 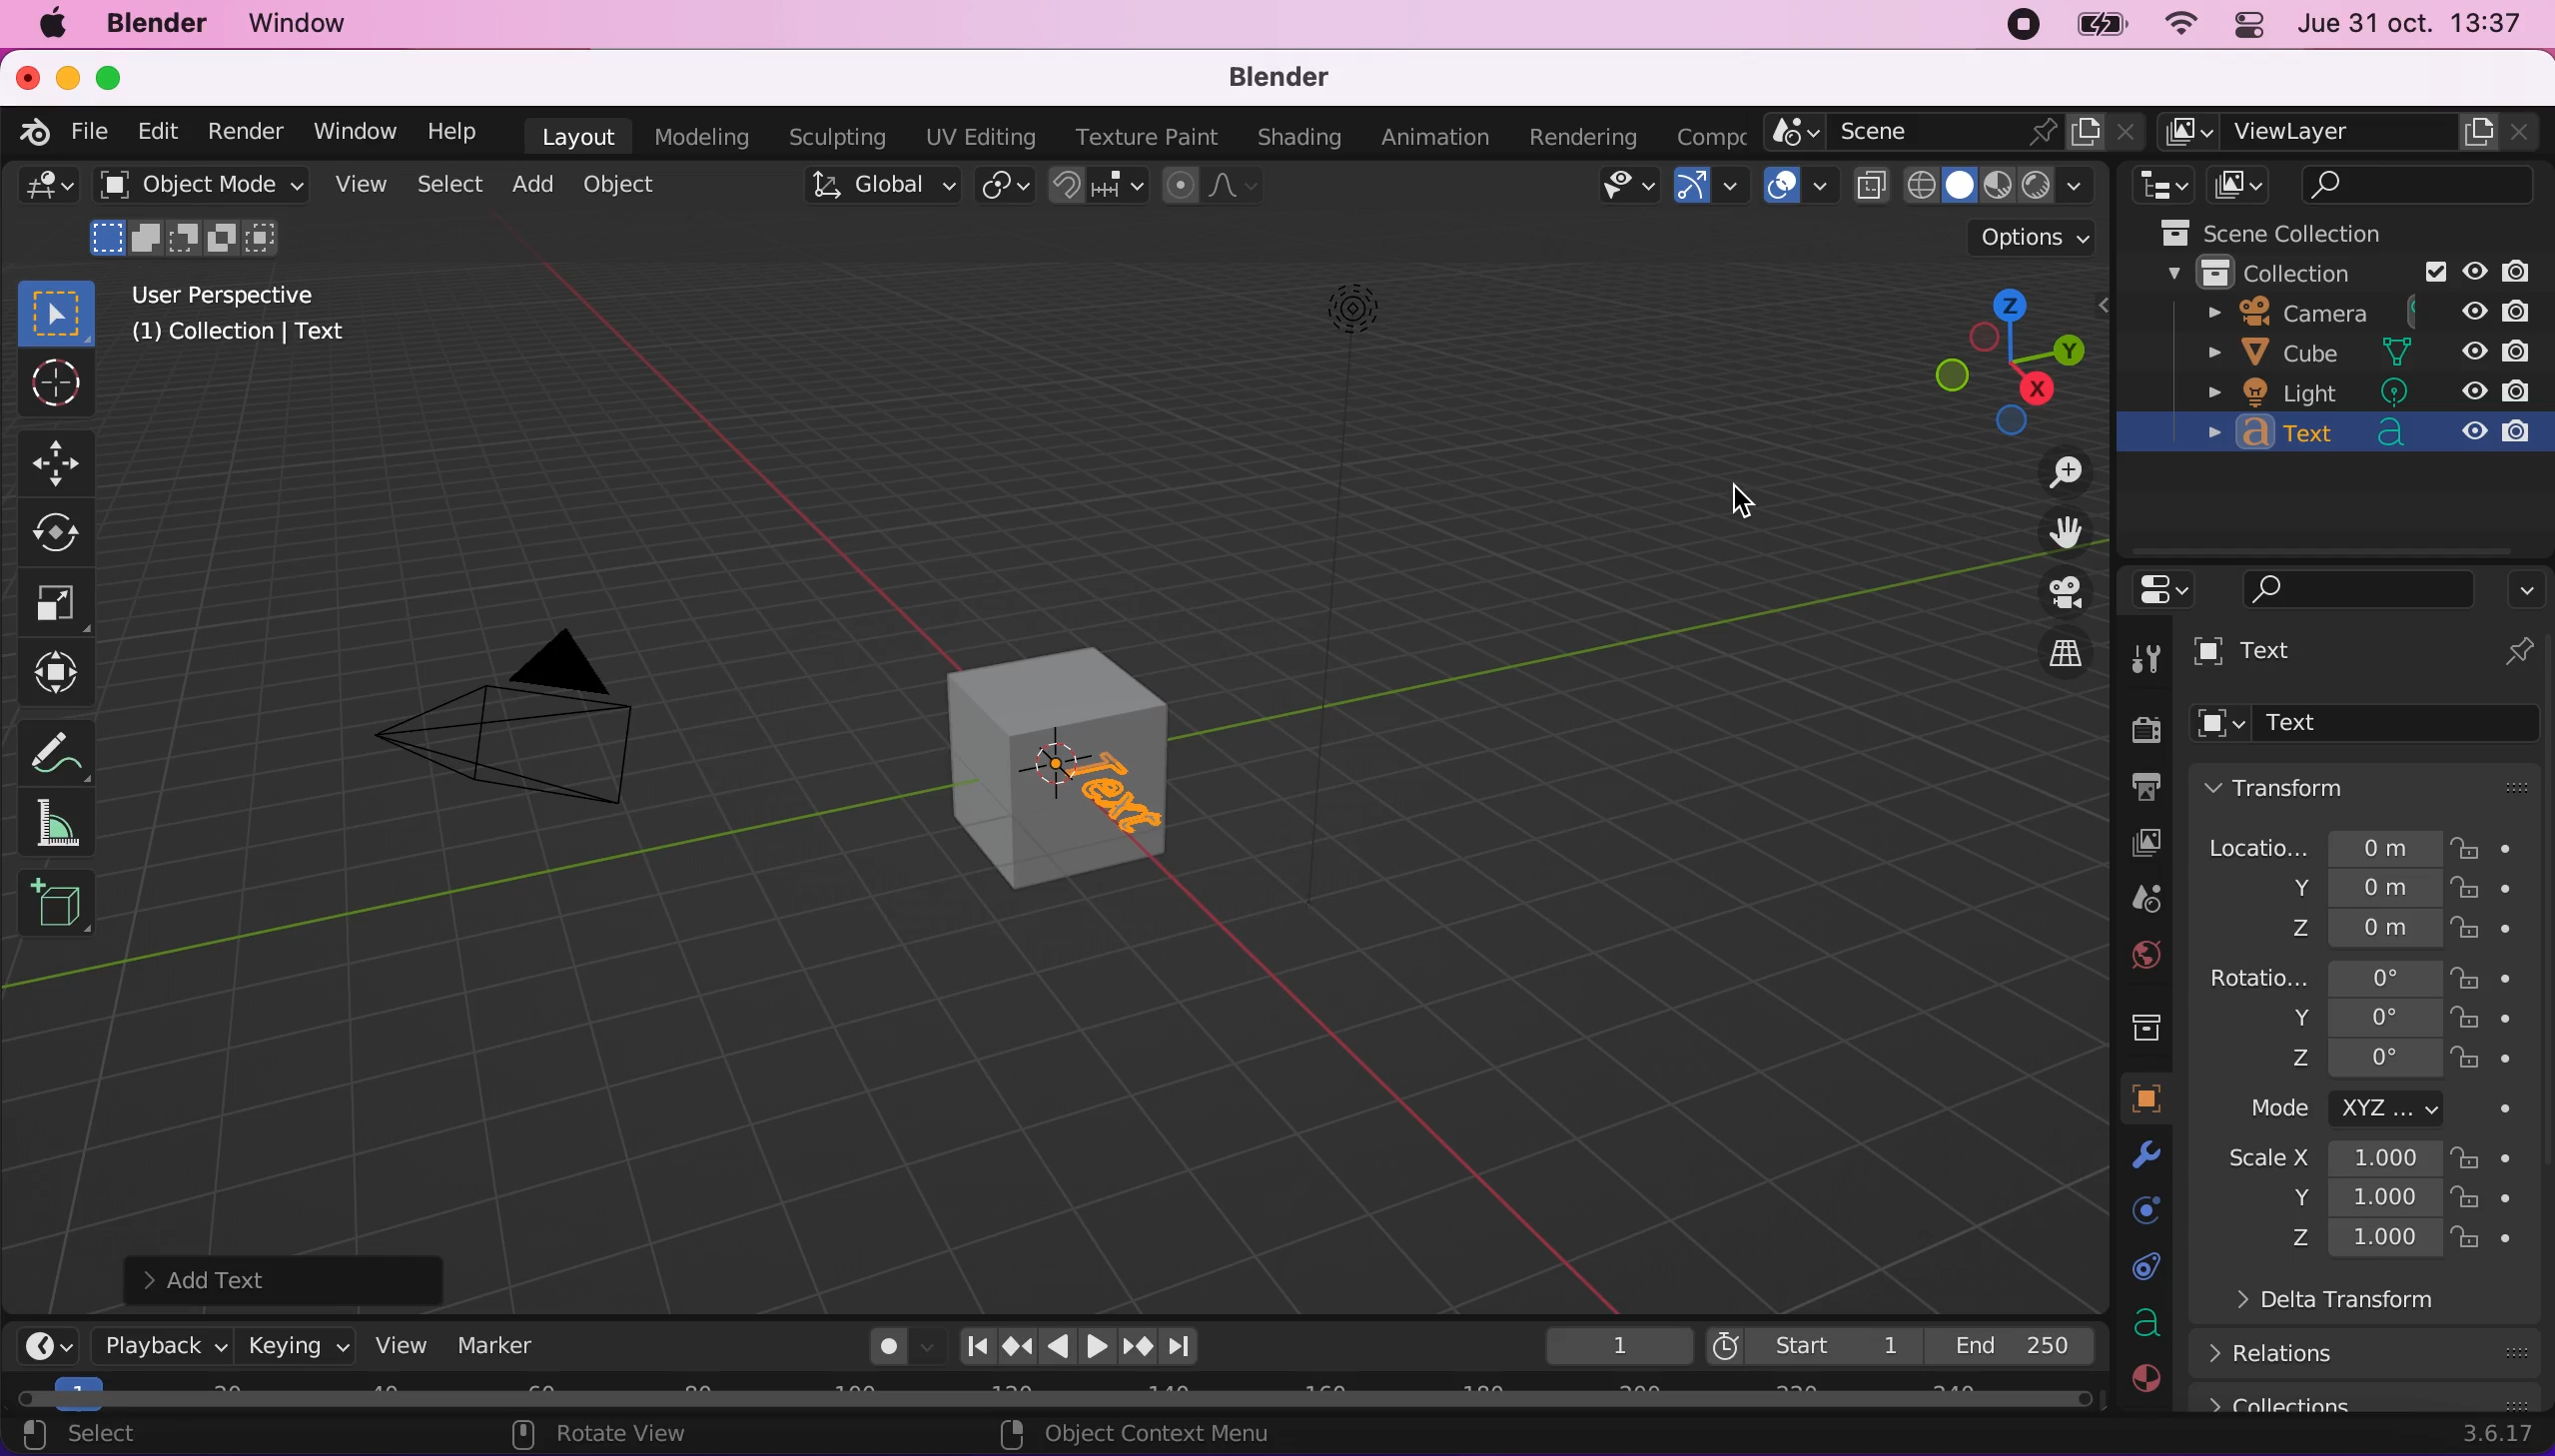 What do you see at coordinates (2165, 186) in the screenshot?
I see `editor type` at bounding box center [2165, 186].